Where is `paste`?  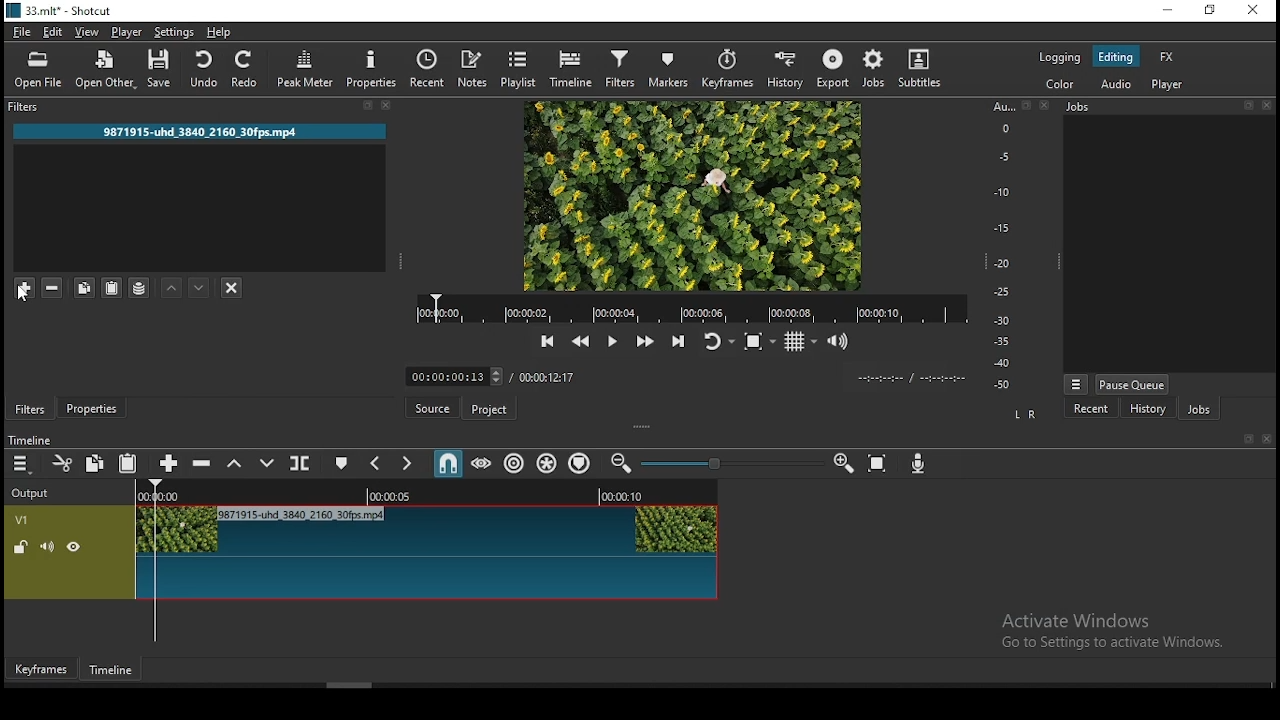
paste is located at coordinates (112, 288).